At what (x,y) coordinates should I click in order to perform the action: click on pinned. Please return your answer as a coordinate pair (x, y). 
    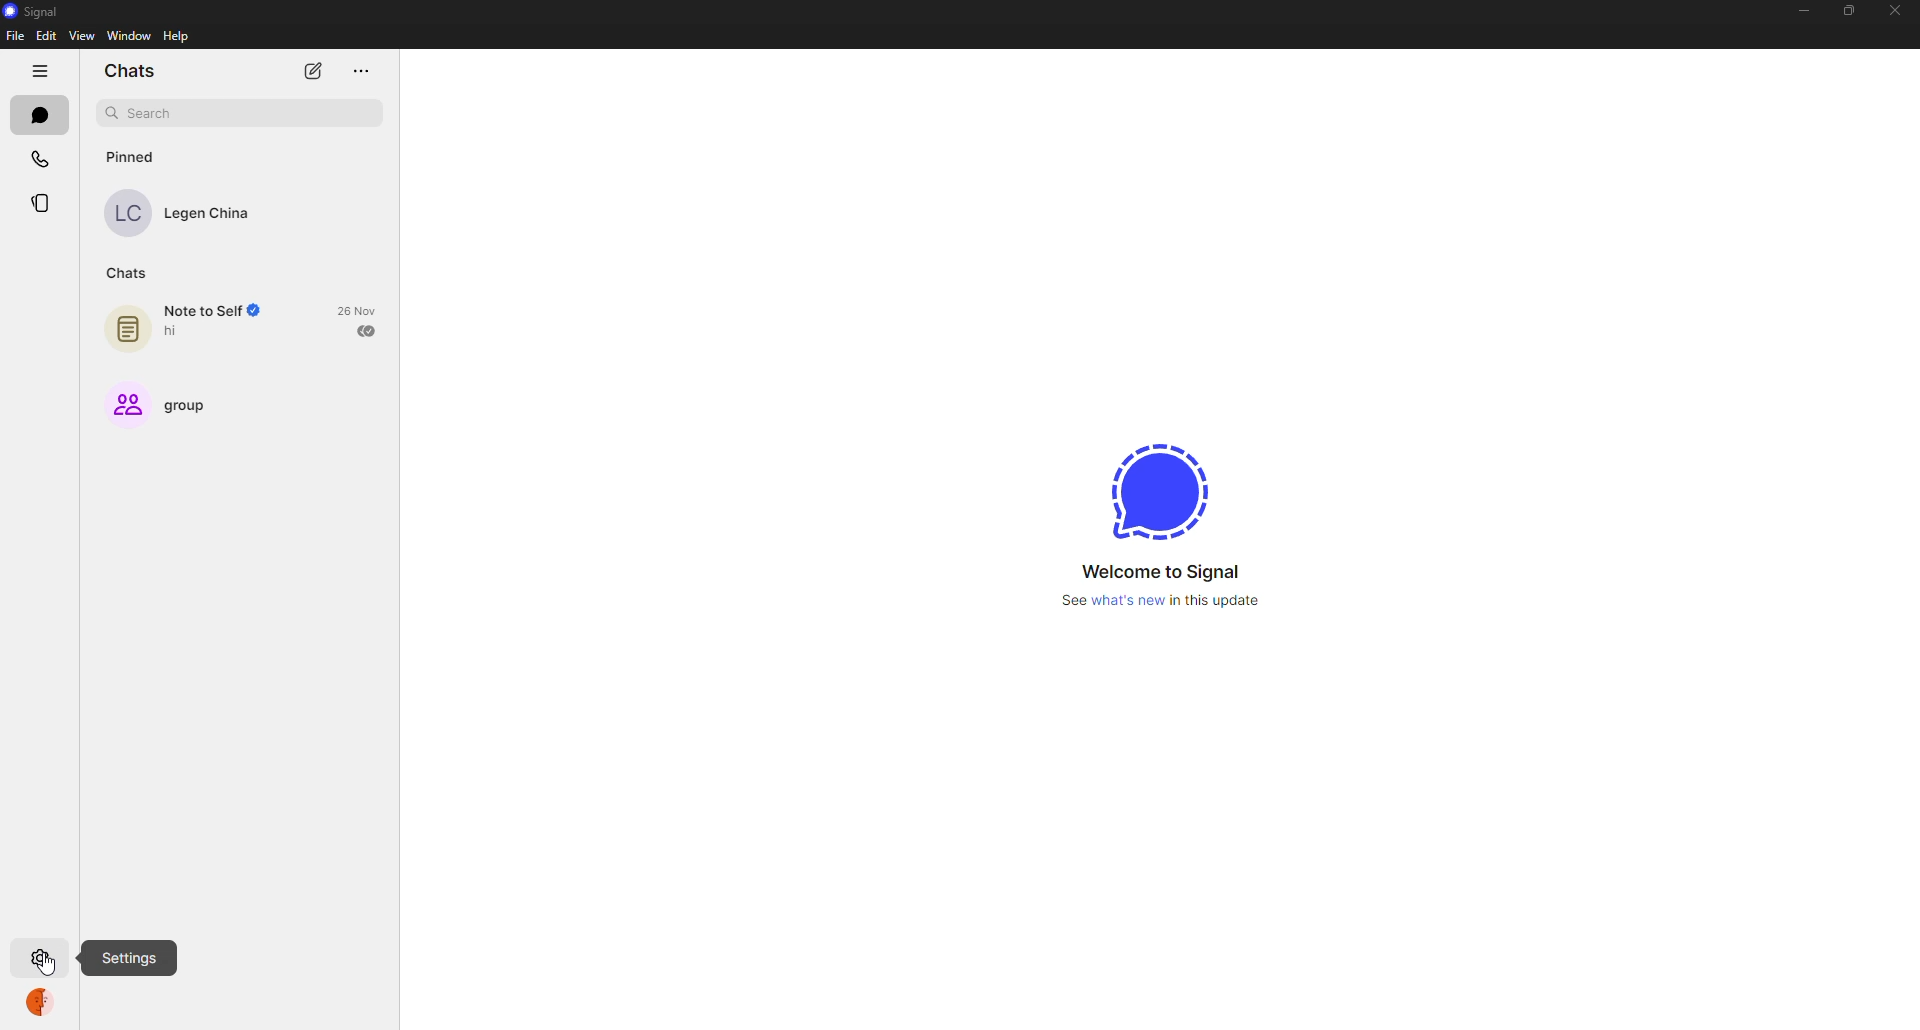
    Looking at the image, I should click on (130, 157).